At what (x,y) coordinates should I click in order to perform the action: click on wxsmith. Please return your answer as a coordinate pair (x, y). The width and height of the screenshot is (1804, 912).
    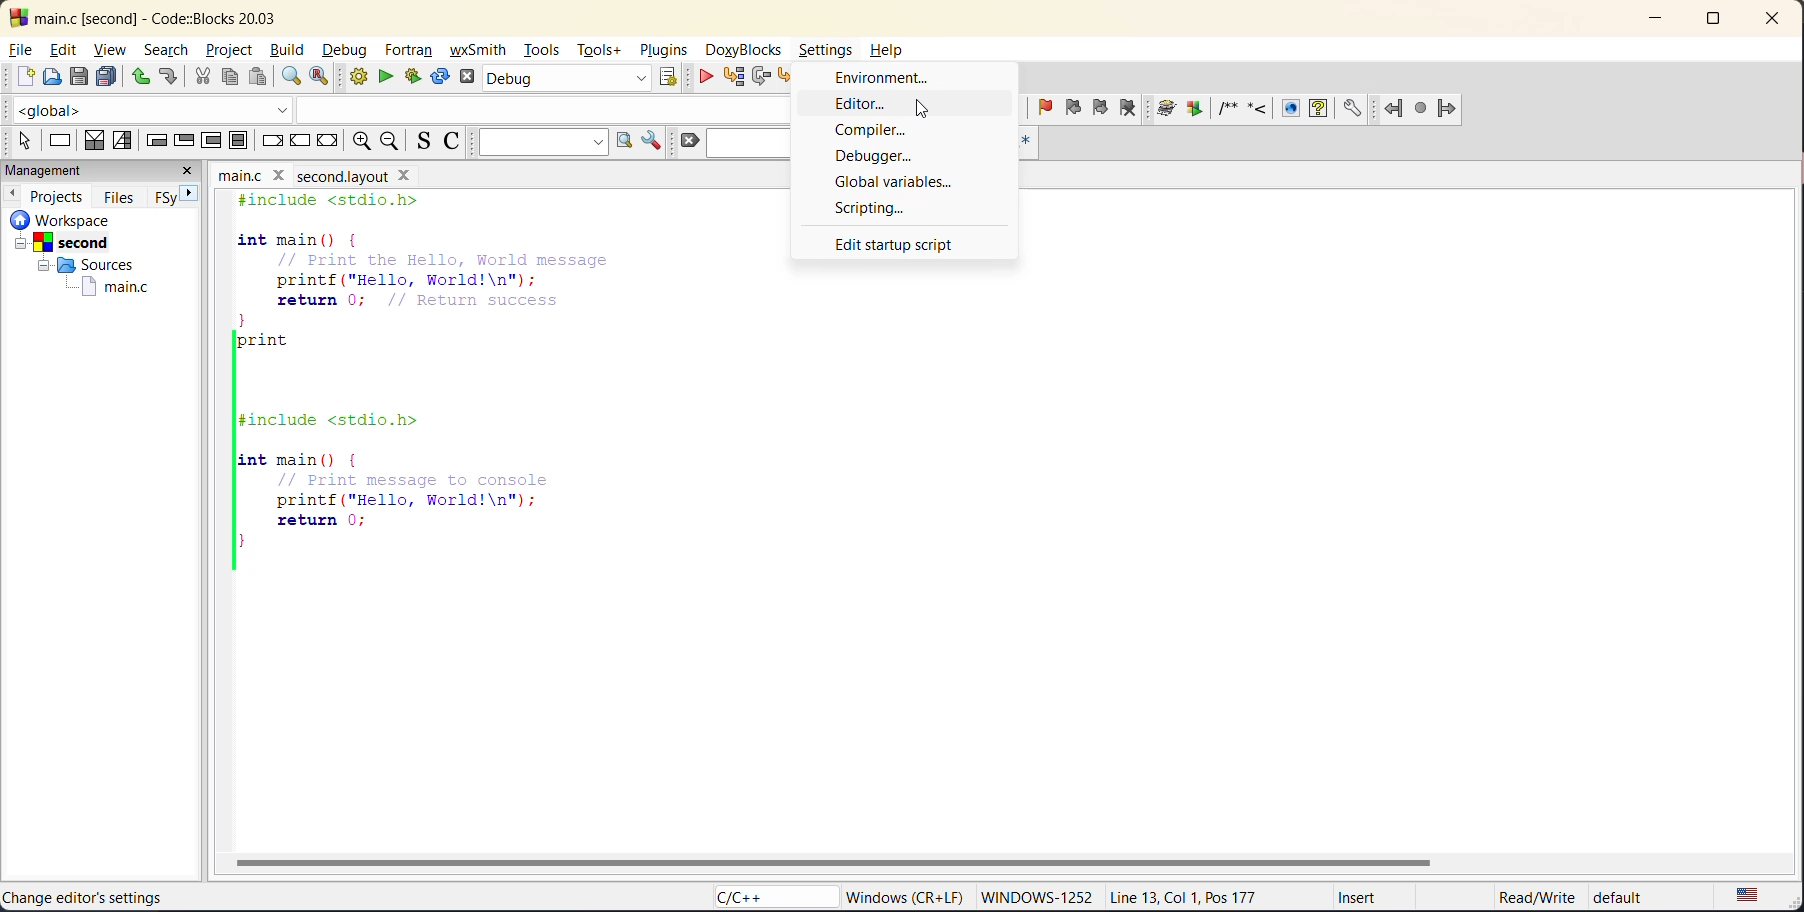
    Looking at the image, I should click on (482, 49).